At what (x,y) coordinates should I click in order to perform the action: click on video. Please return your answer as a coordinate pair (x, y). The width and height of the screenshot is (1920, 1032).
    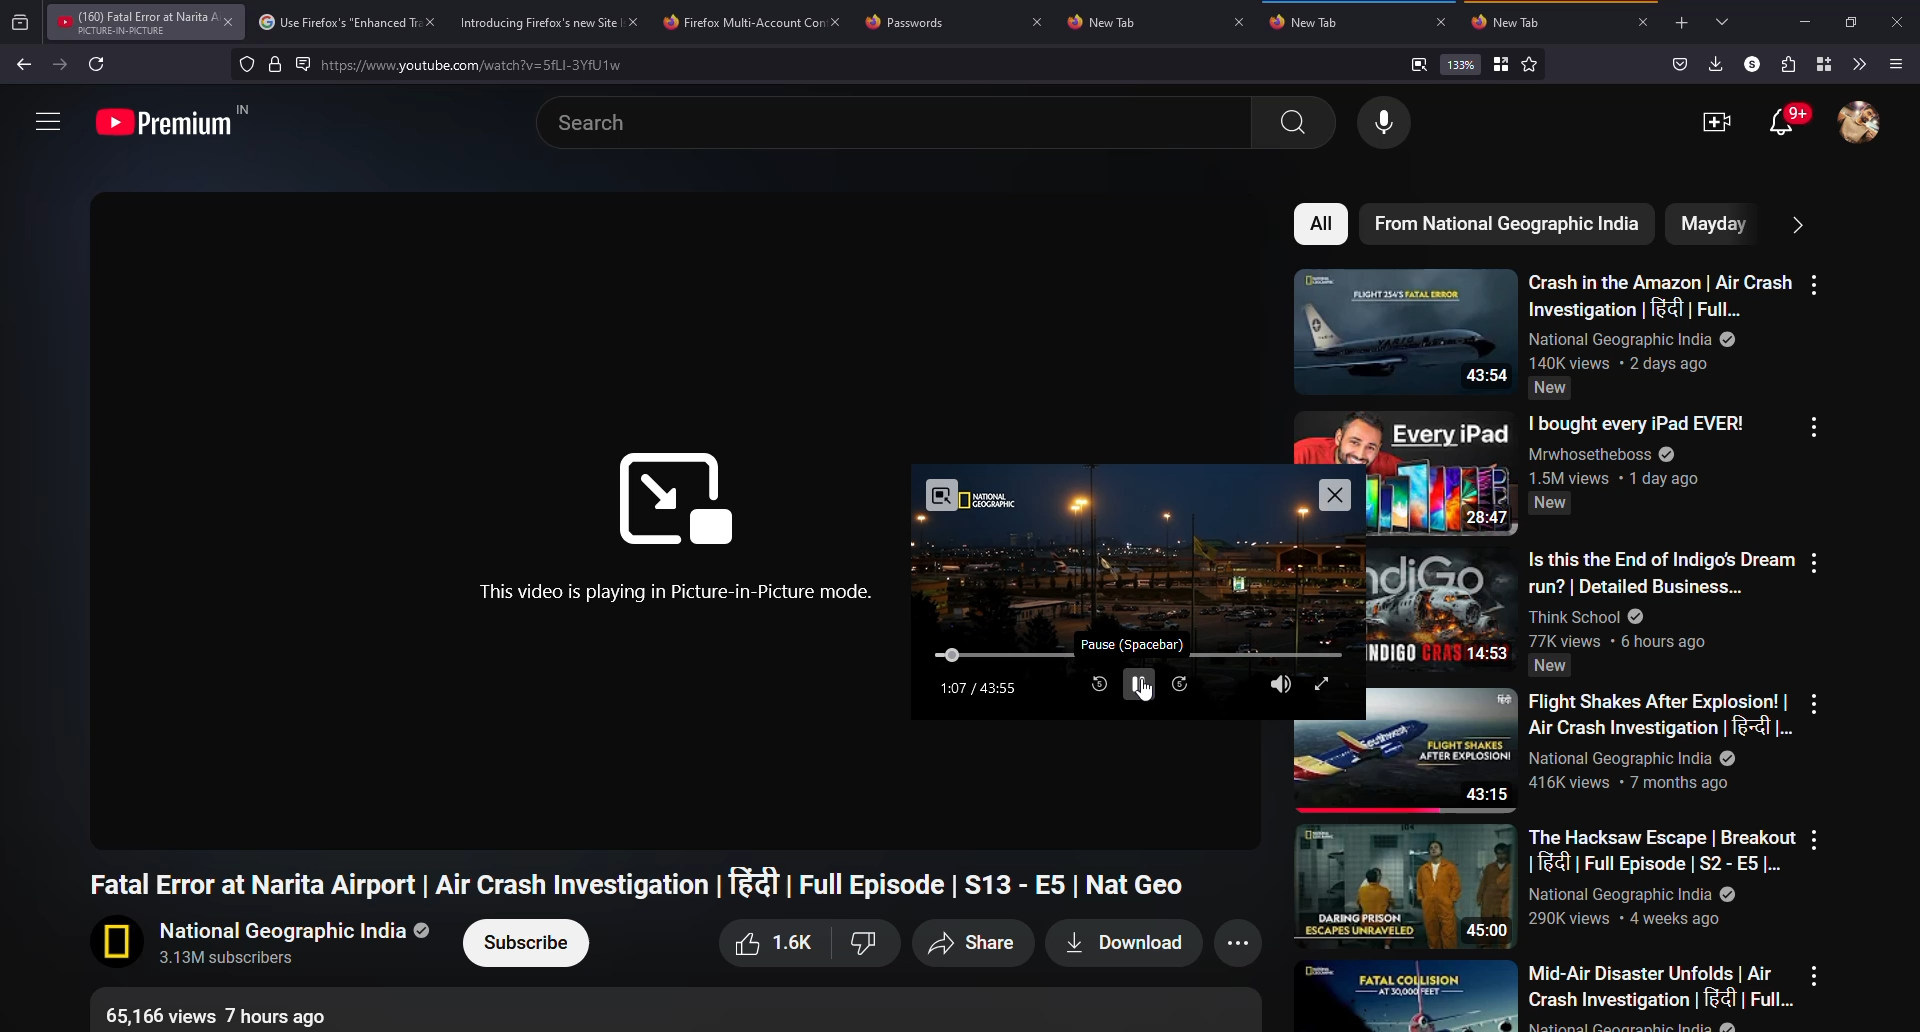
    Looking at the image, I should click on (1717, 122).